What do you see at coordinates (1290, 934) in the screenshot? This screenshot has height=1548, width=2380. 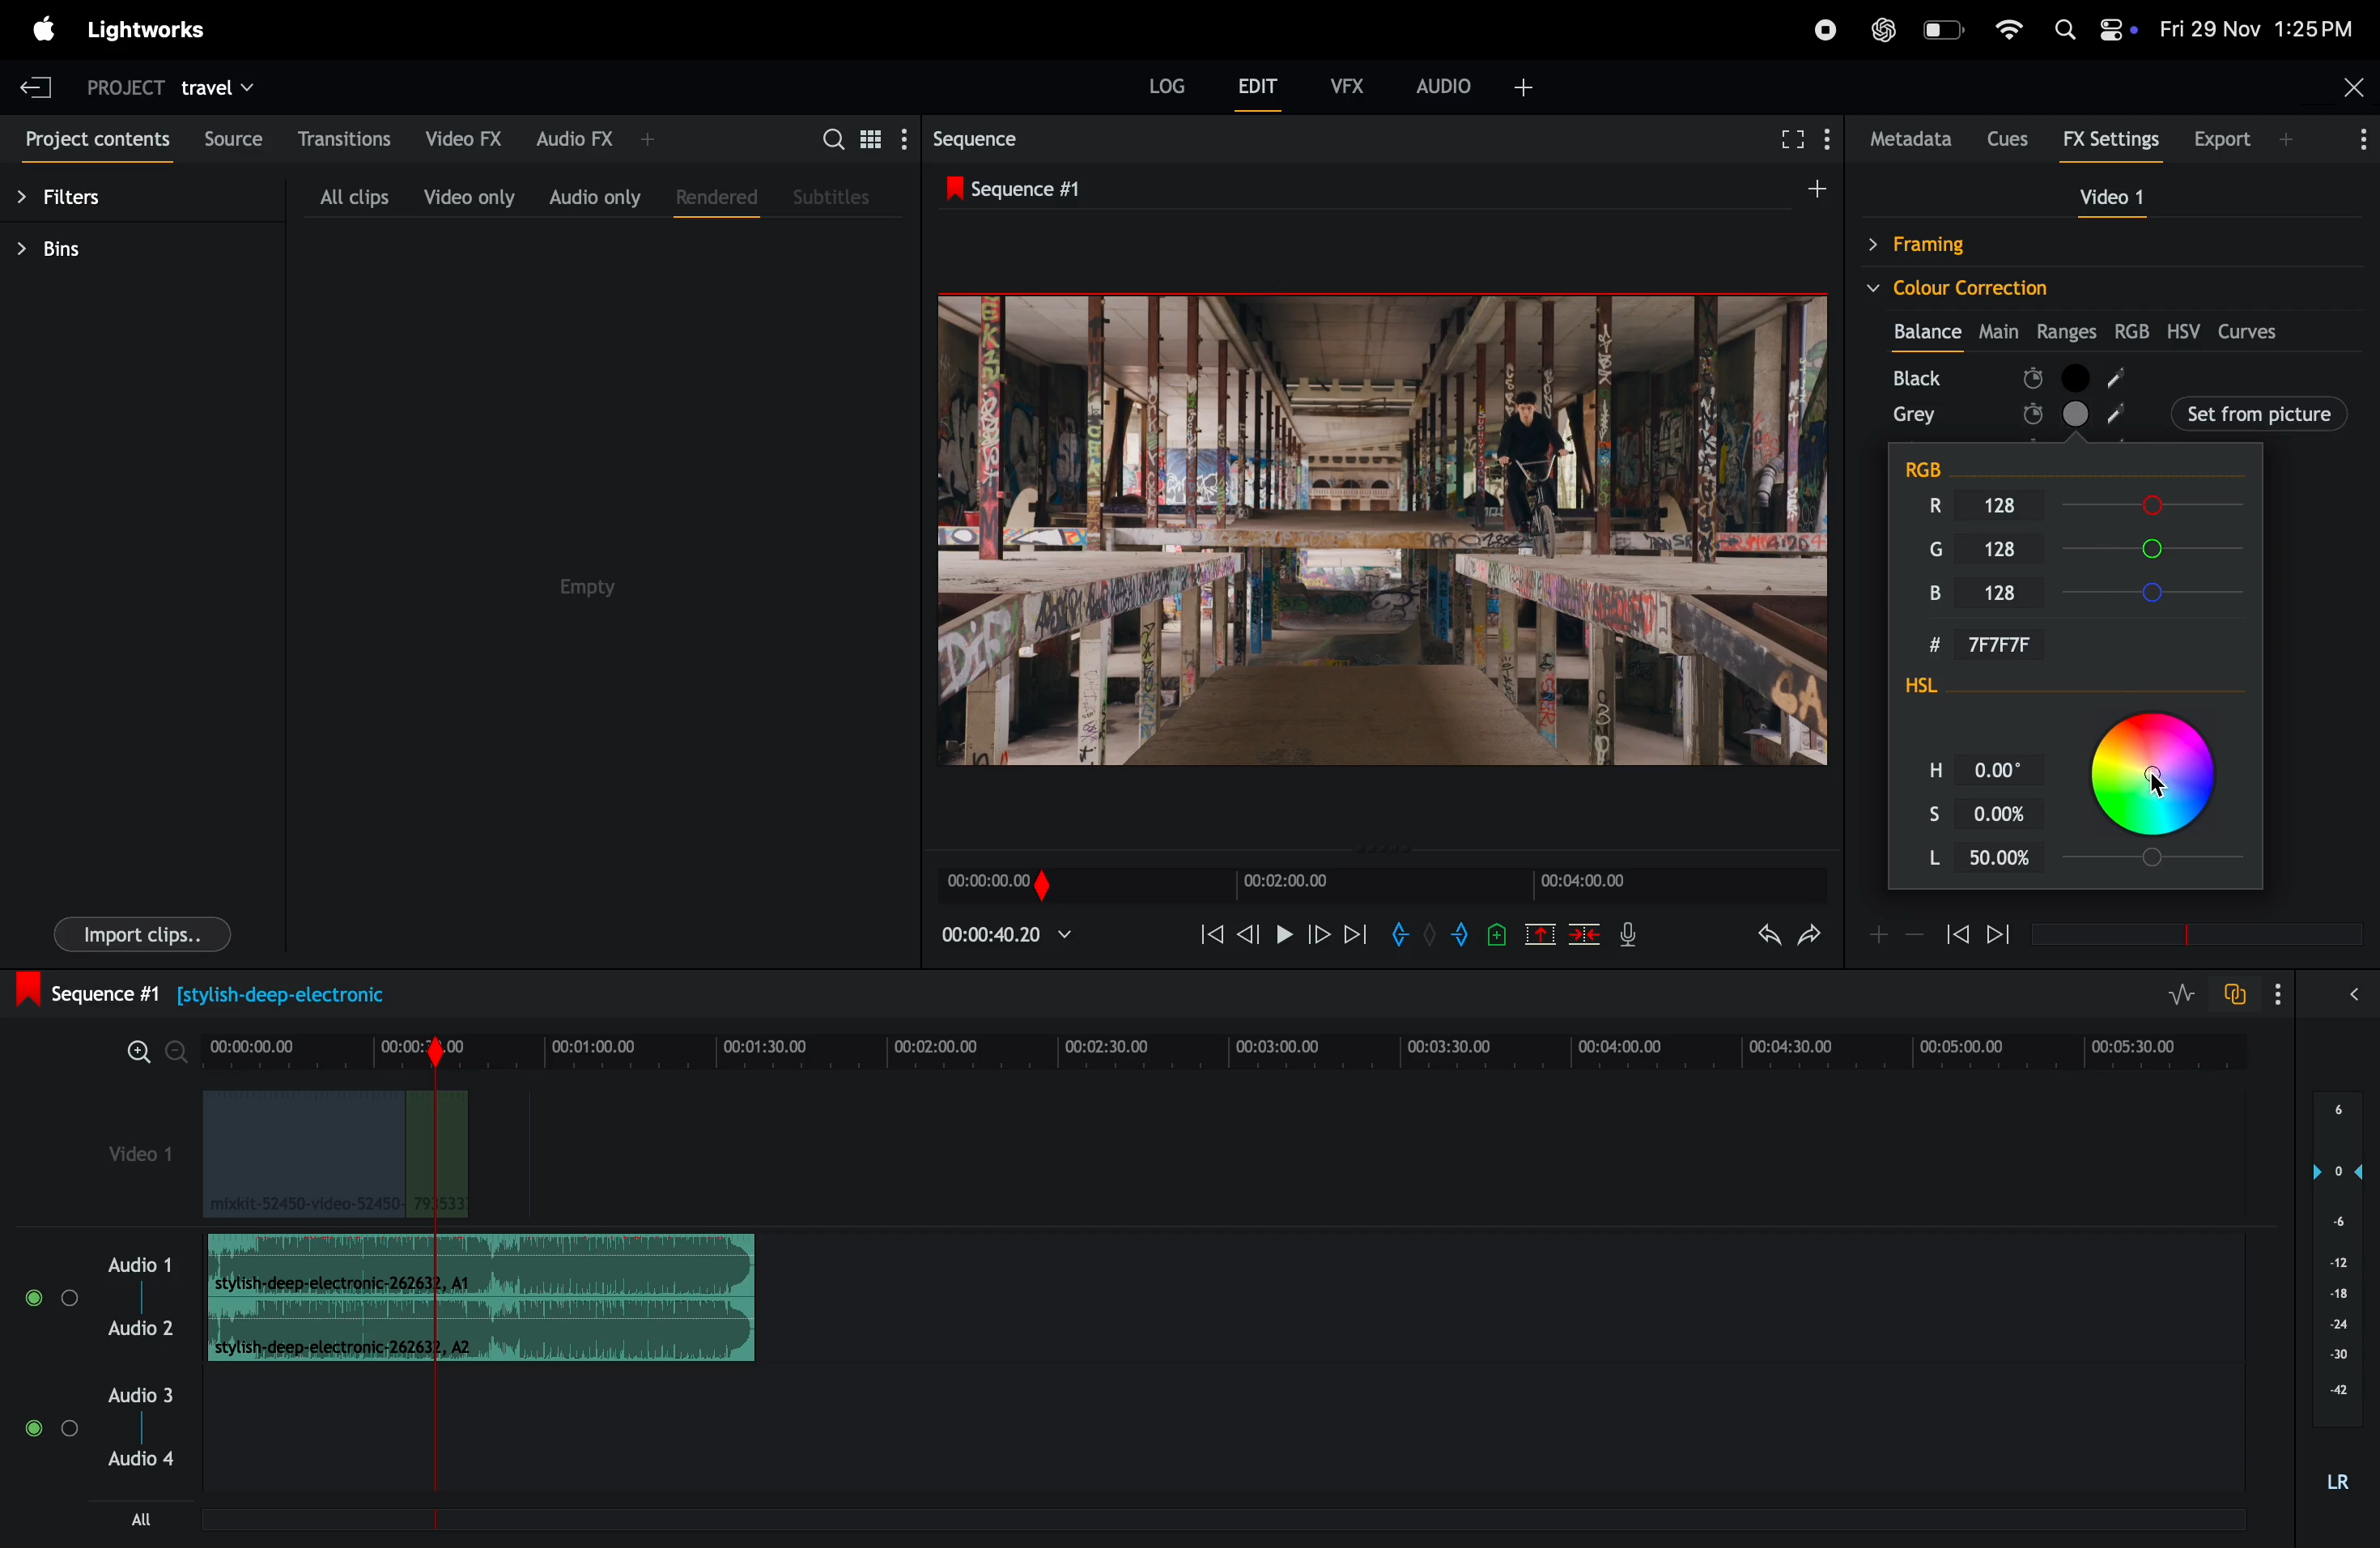 I see `pause and play` at bounding box center [1290, 934].